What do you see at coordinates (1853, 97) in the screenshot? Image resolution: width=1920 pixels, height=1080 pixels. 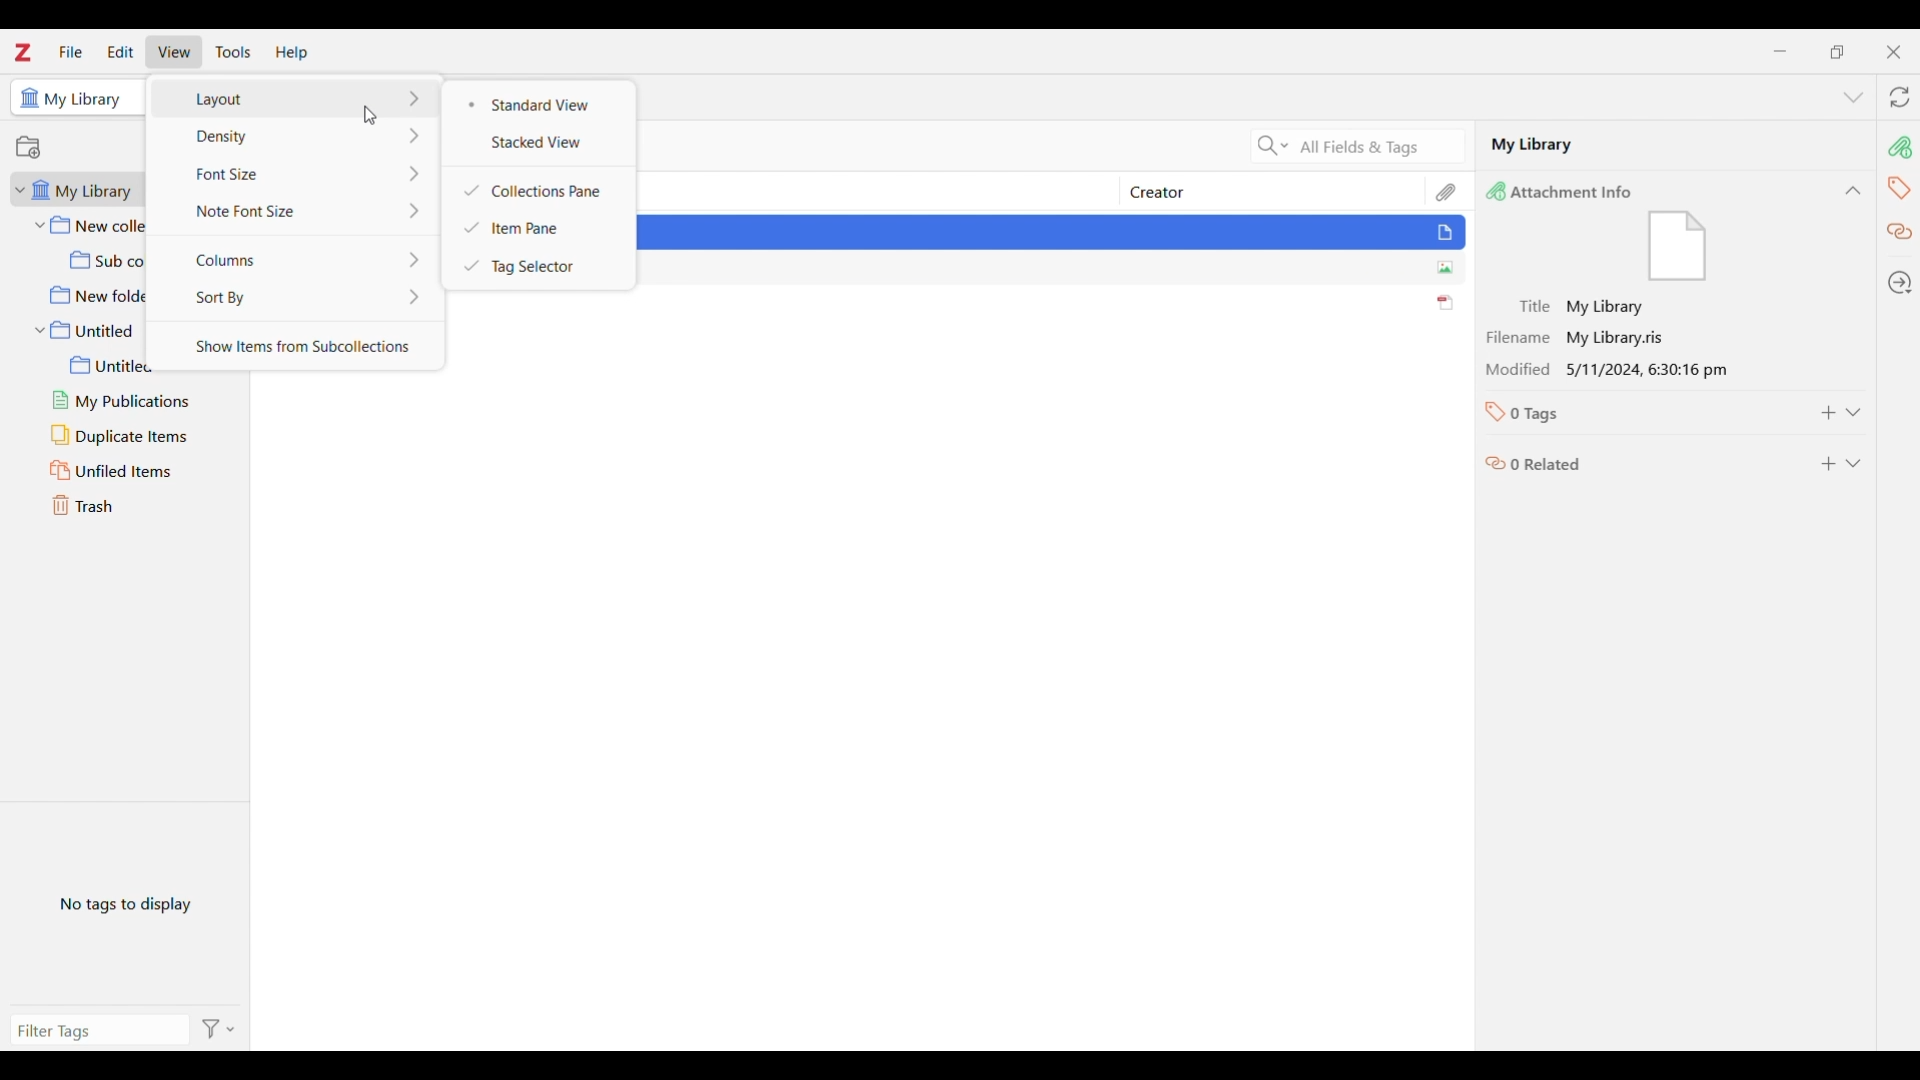 I see `List all tabs` at bounding box center [1853, 97].